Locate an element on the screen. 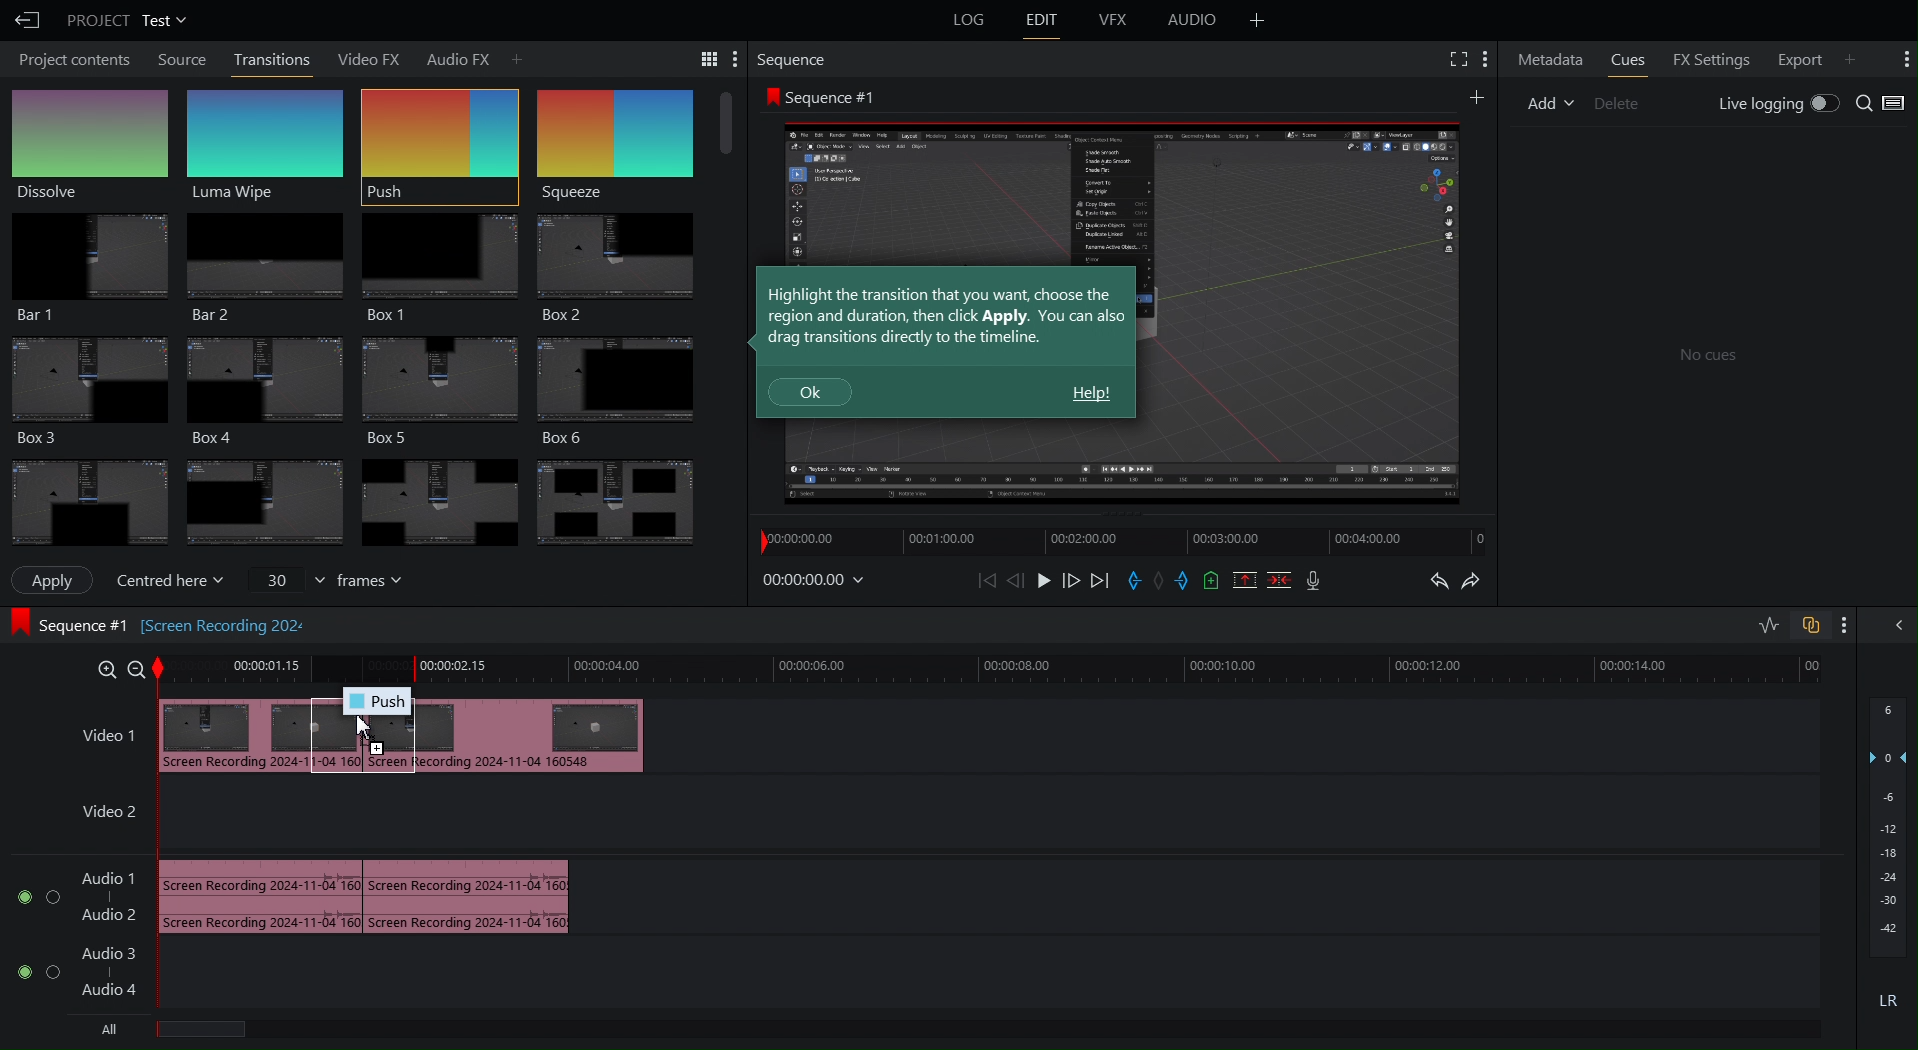  Push is located at coordinates (382, 704).